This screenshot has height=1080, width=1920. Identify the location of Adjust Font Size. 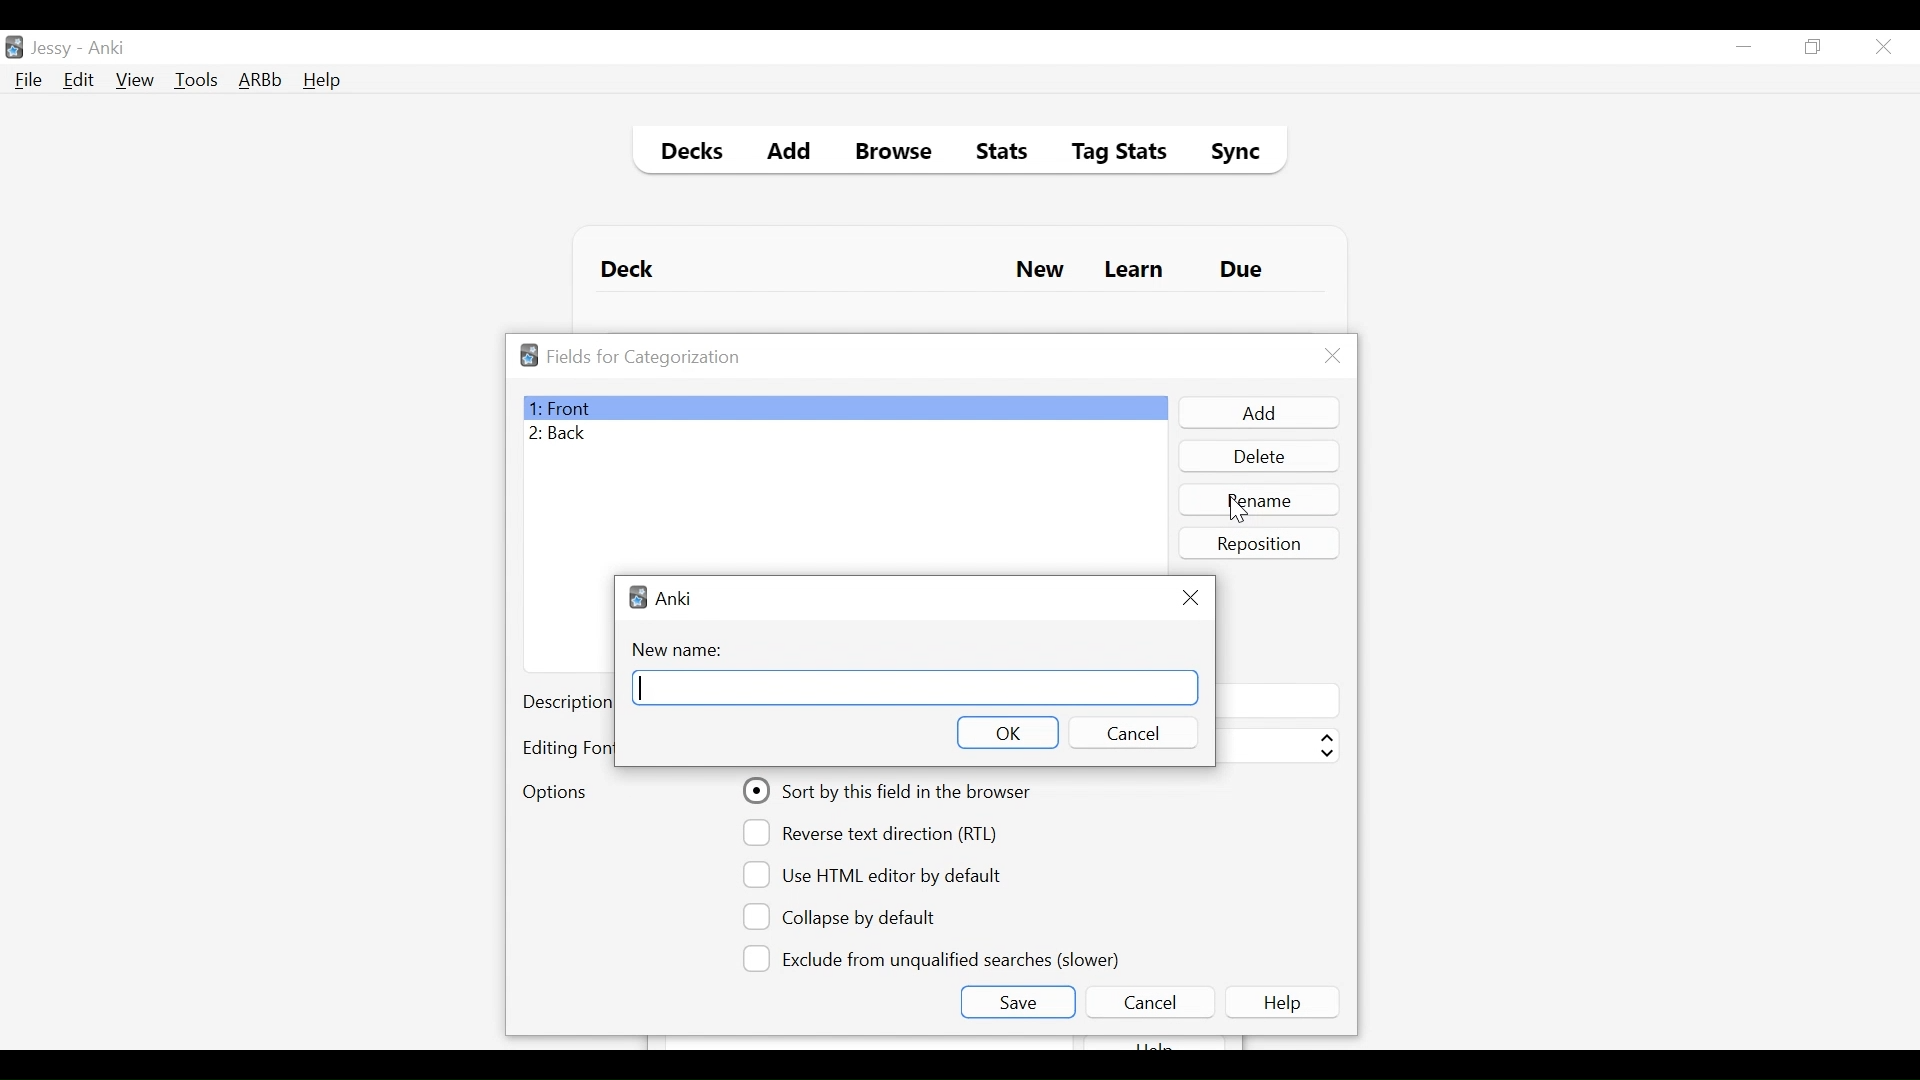
(1277, 746).